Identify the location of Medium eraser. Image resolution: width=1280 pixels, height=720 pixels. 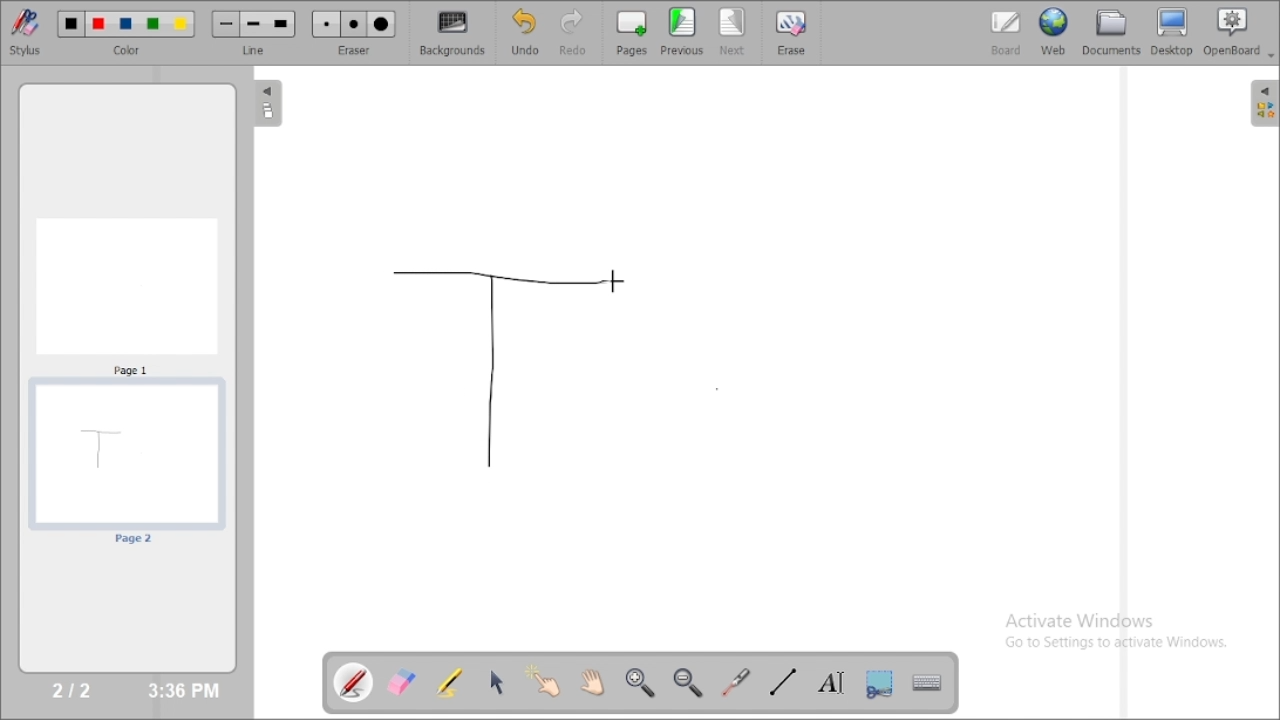
(354, 25).